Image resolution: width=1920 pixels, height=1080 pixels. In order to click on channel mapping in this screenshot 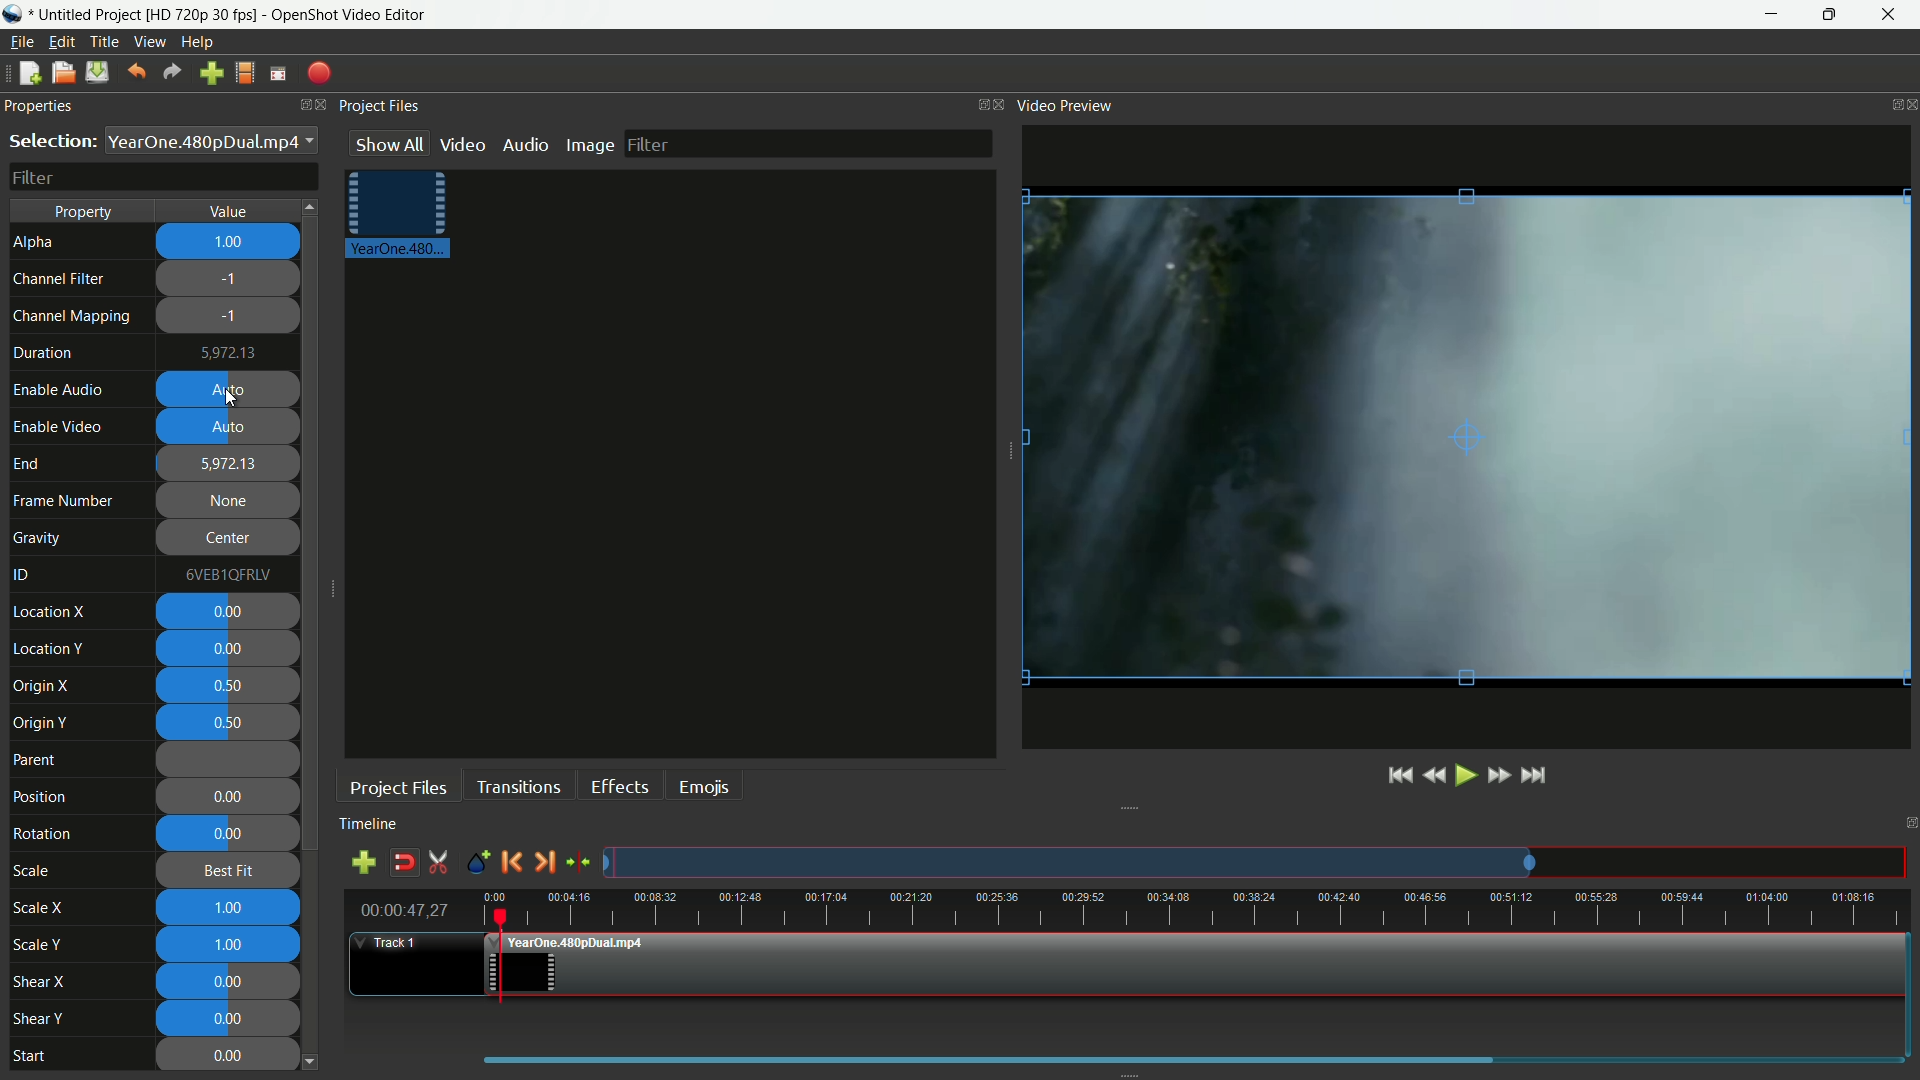, I will do `click(73, 316)`.